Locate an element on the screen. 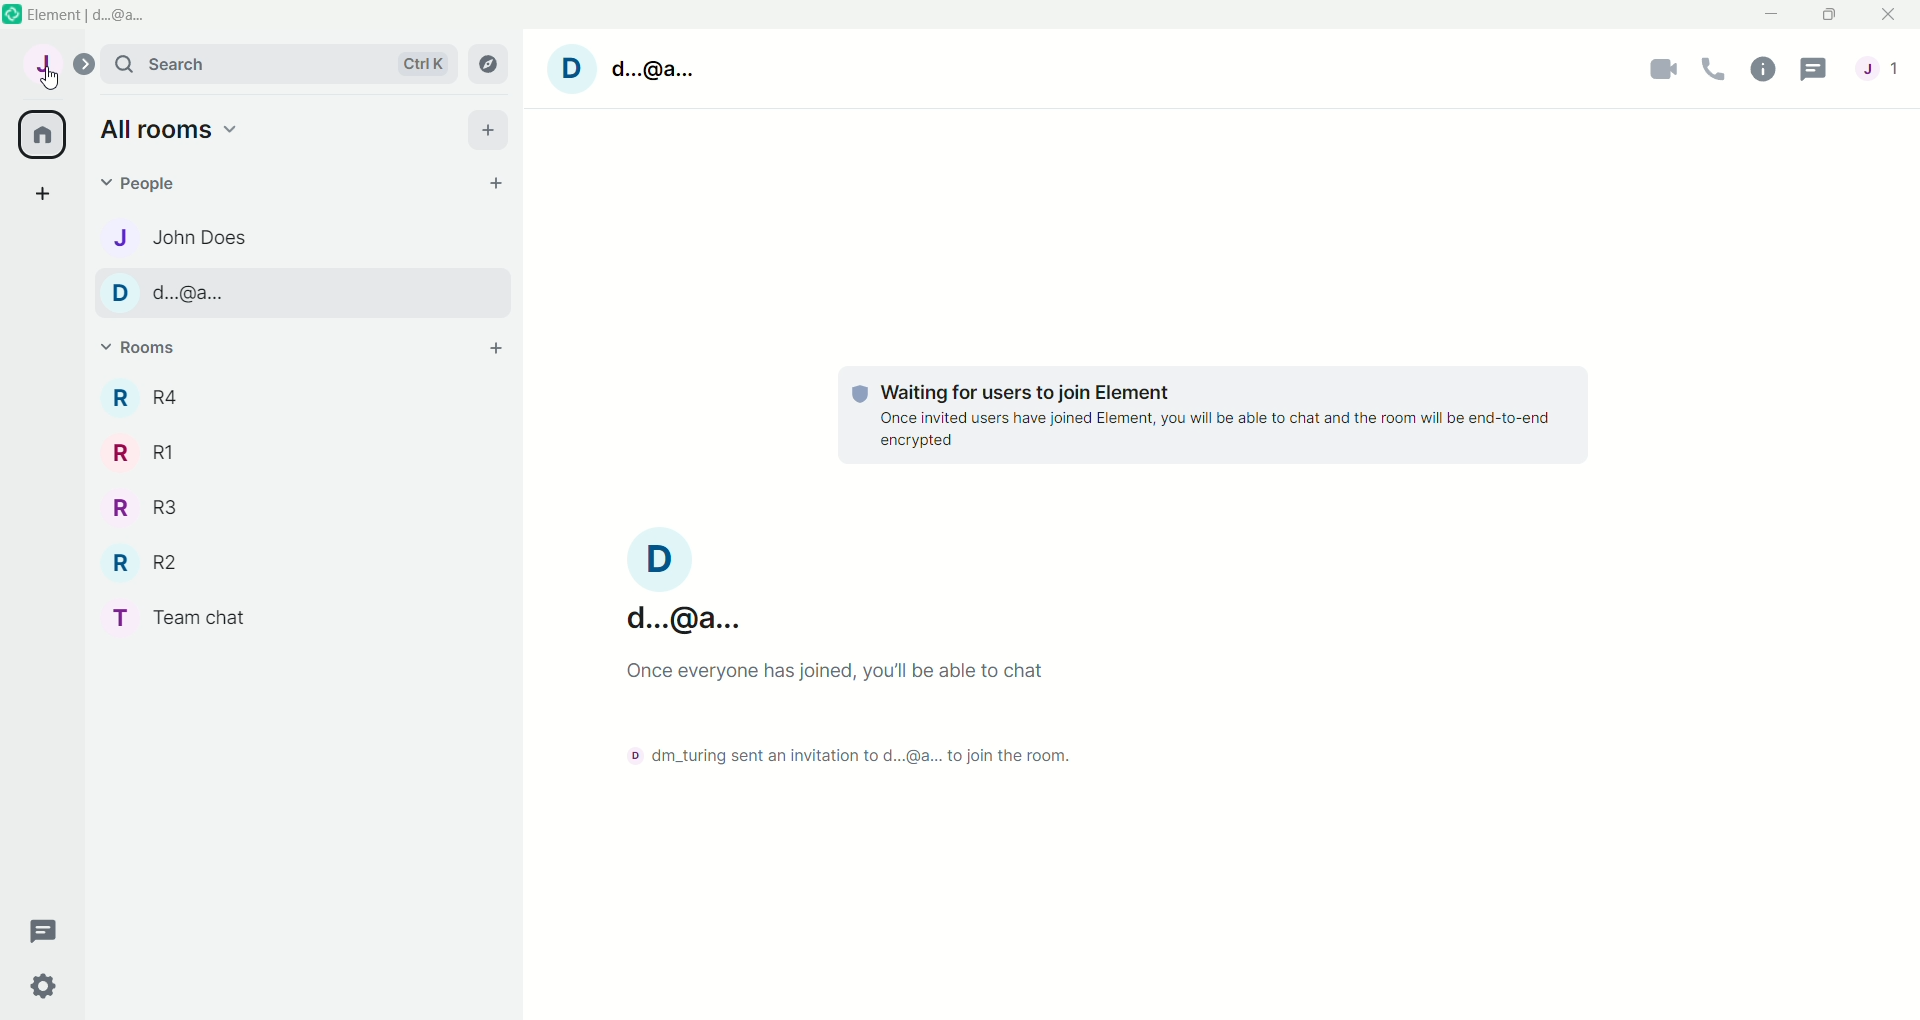  Room Team chat is located at coordinates (175, 617).